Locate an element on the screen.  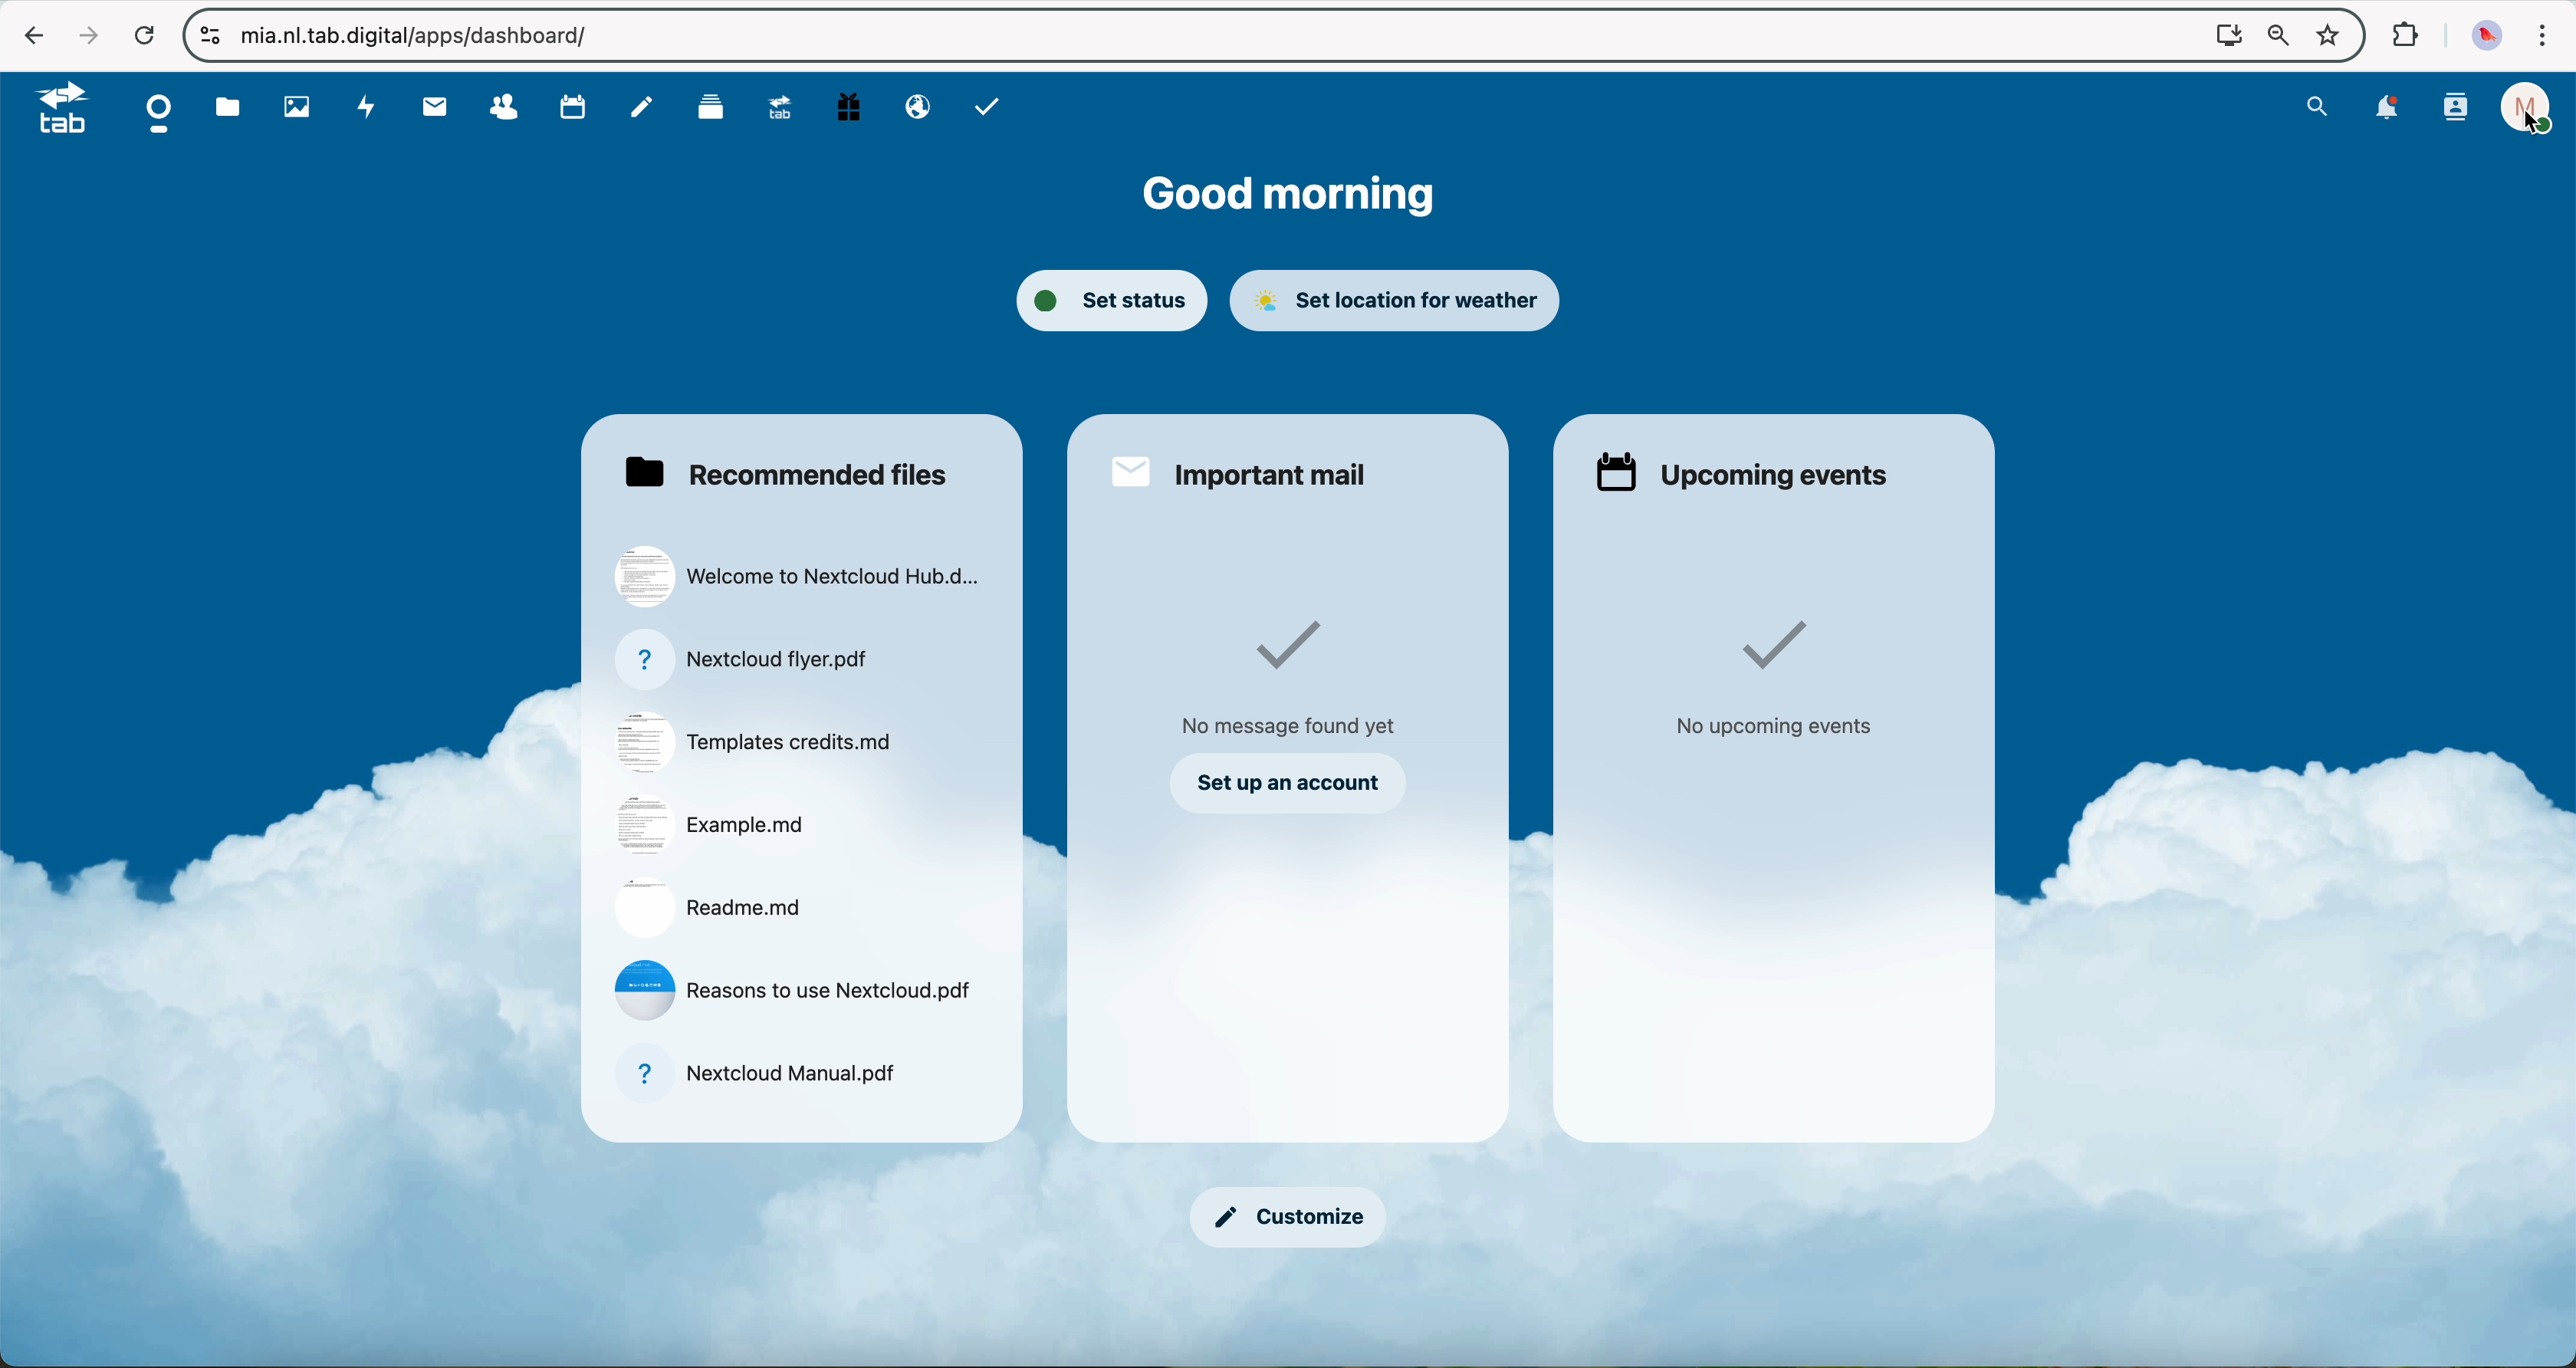
URL is located at coordinates (423, 34).